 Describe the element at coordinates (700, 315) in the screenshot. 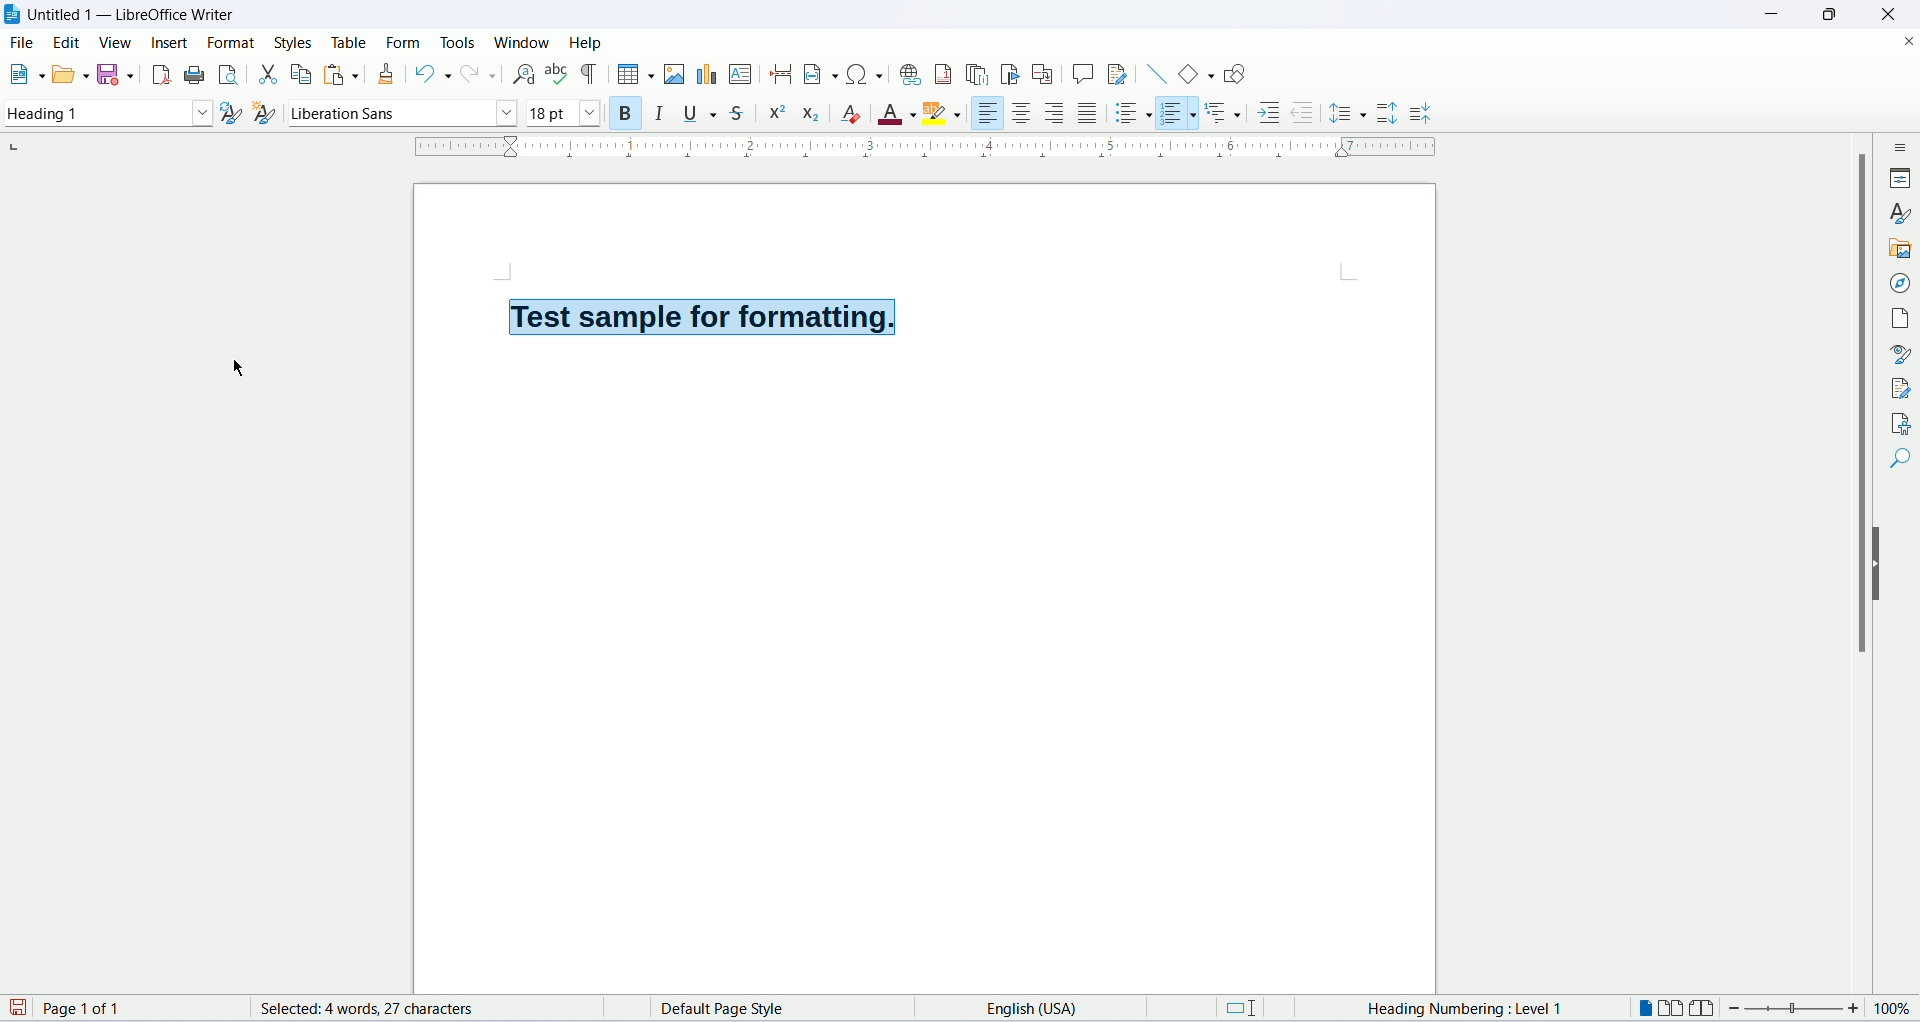

I see `Test sample for formatting.` at that location.